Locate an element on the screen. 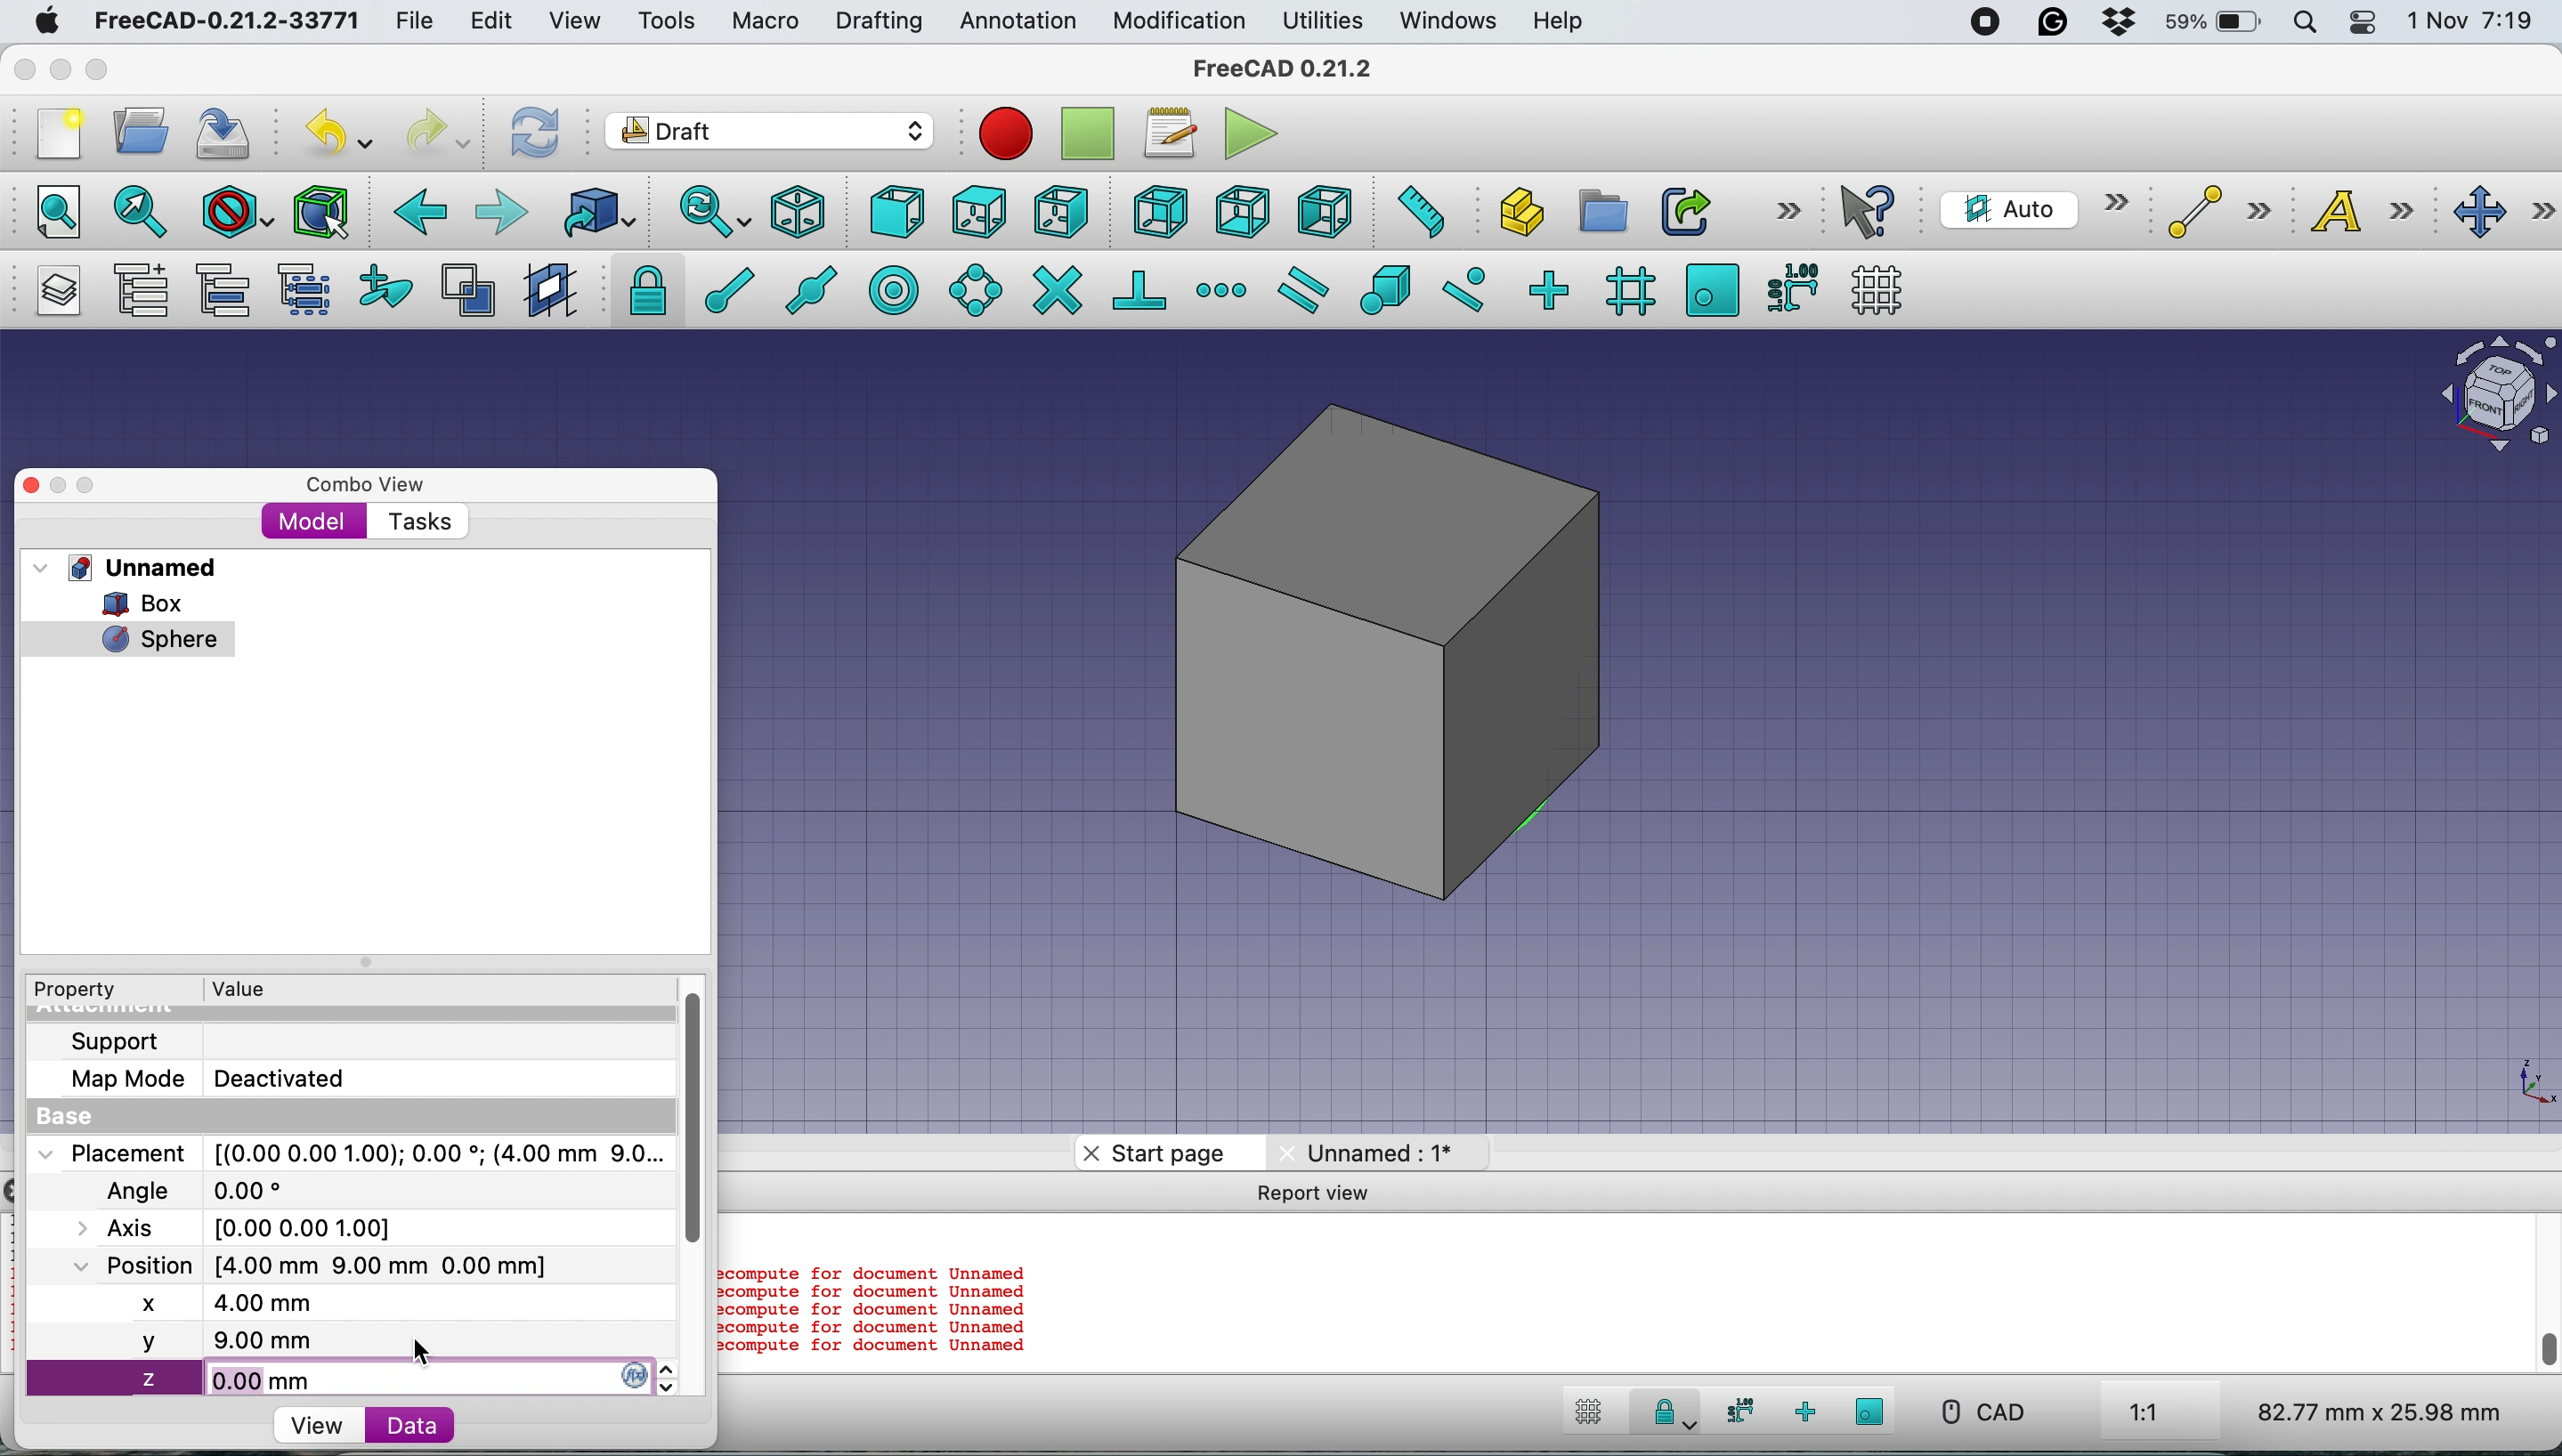  go to linked object is located at coordinates (598, 212).